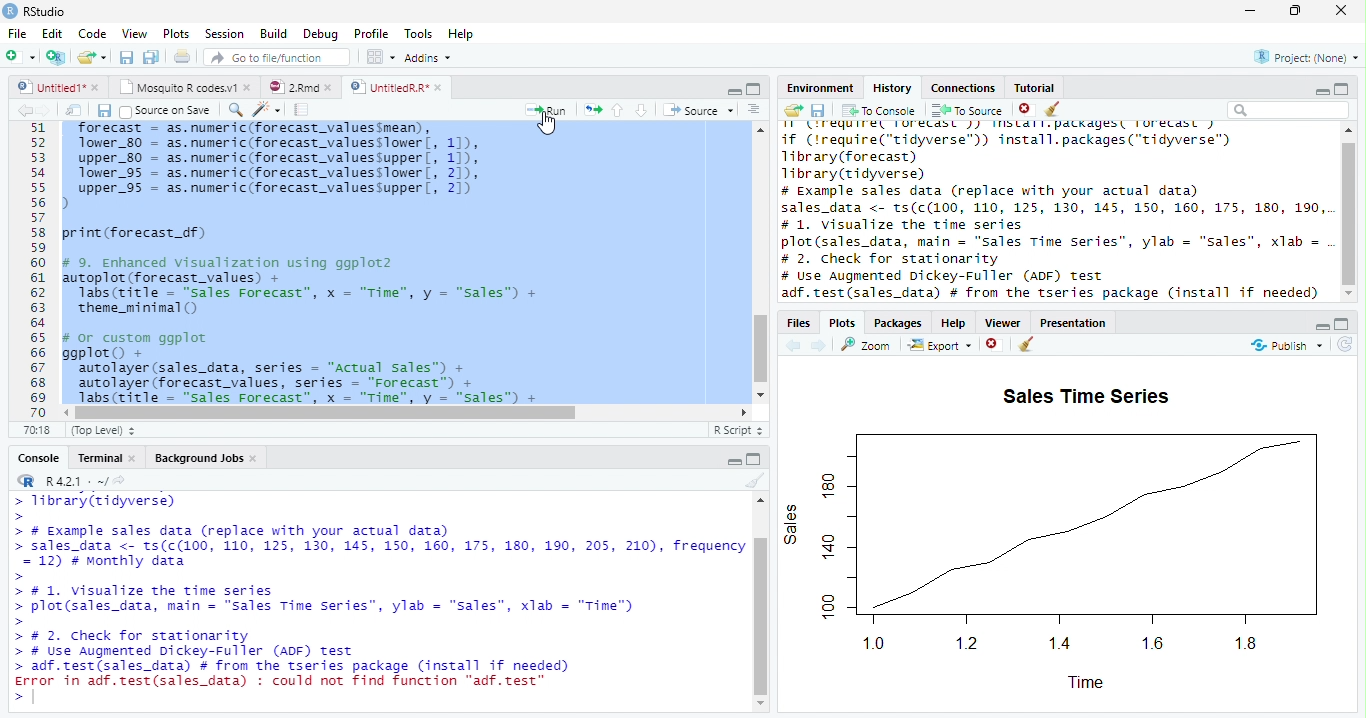  Describe the element at coordinates (152, 57) in the screenshot. I see `Save all open files` at that location.